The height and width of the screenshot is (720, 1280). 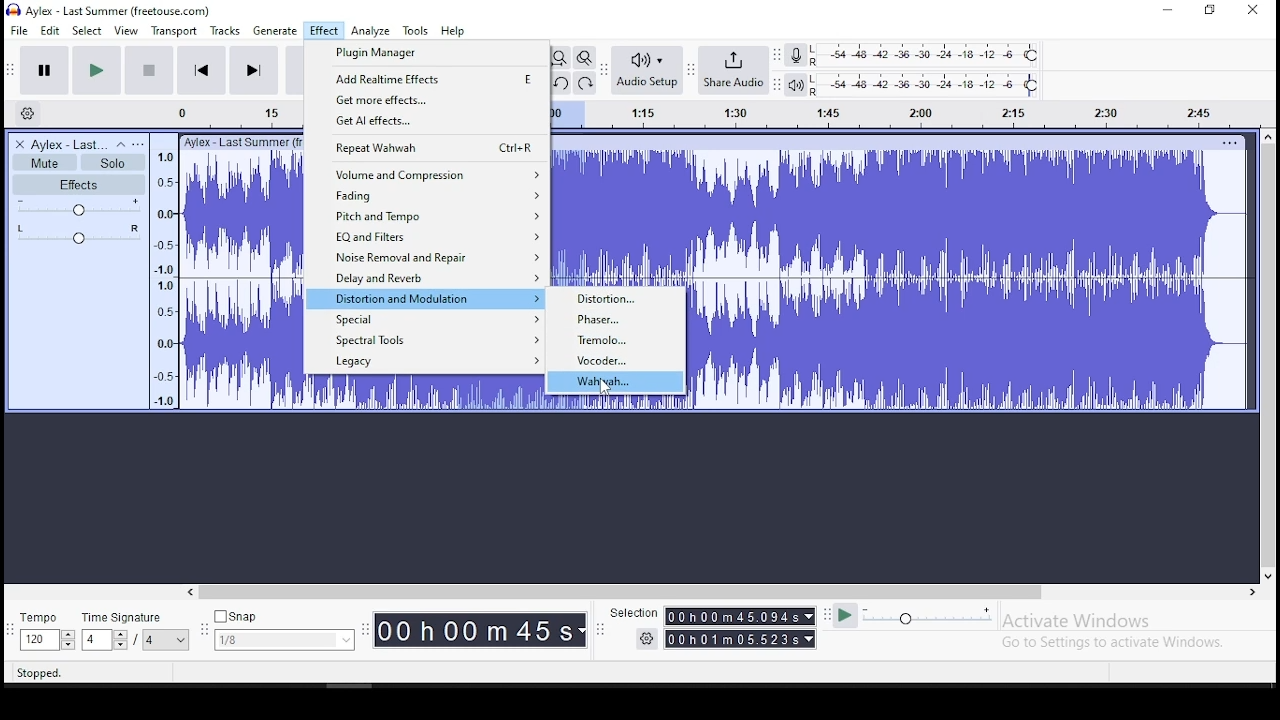 I want to click on scroll bar, so click(x=722, y=593).